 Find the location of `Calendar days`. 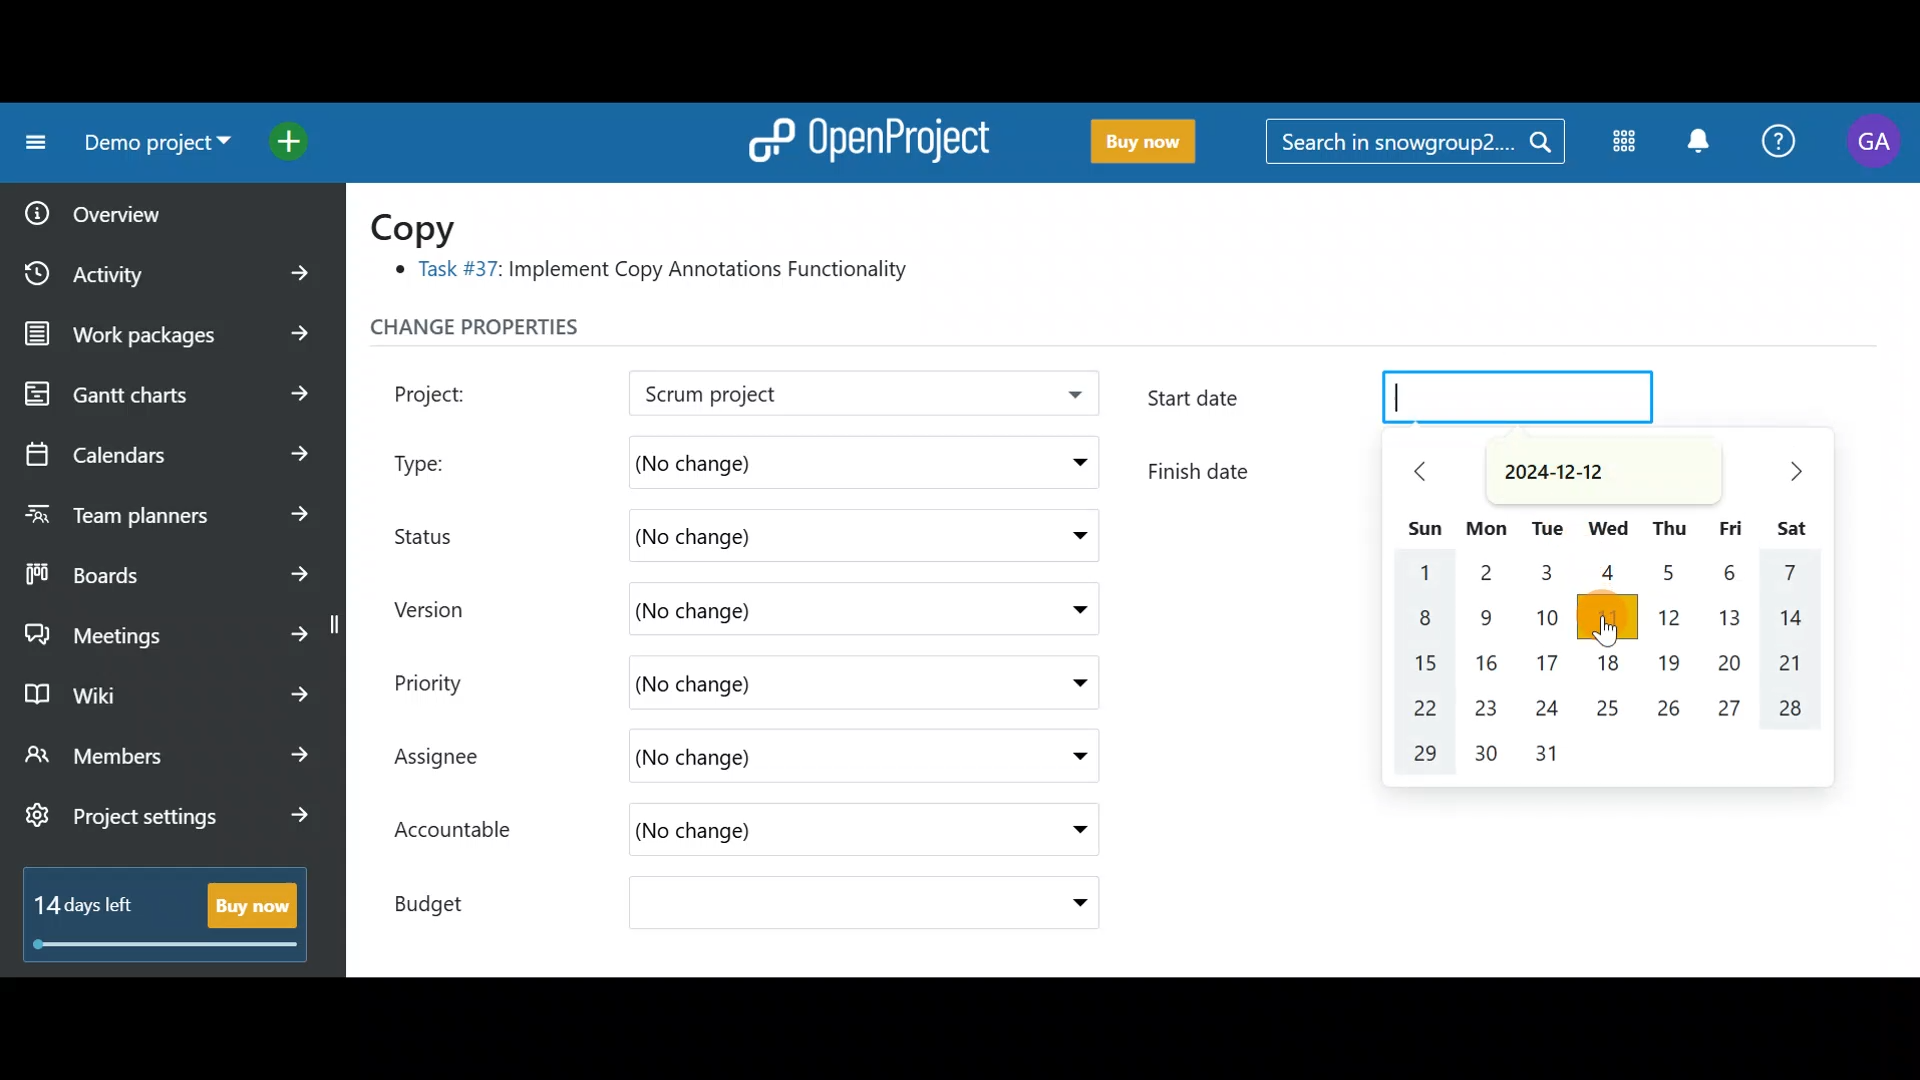

Calendar days is located at coordinates (1610, 670).